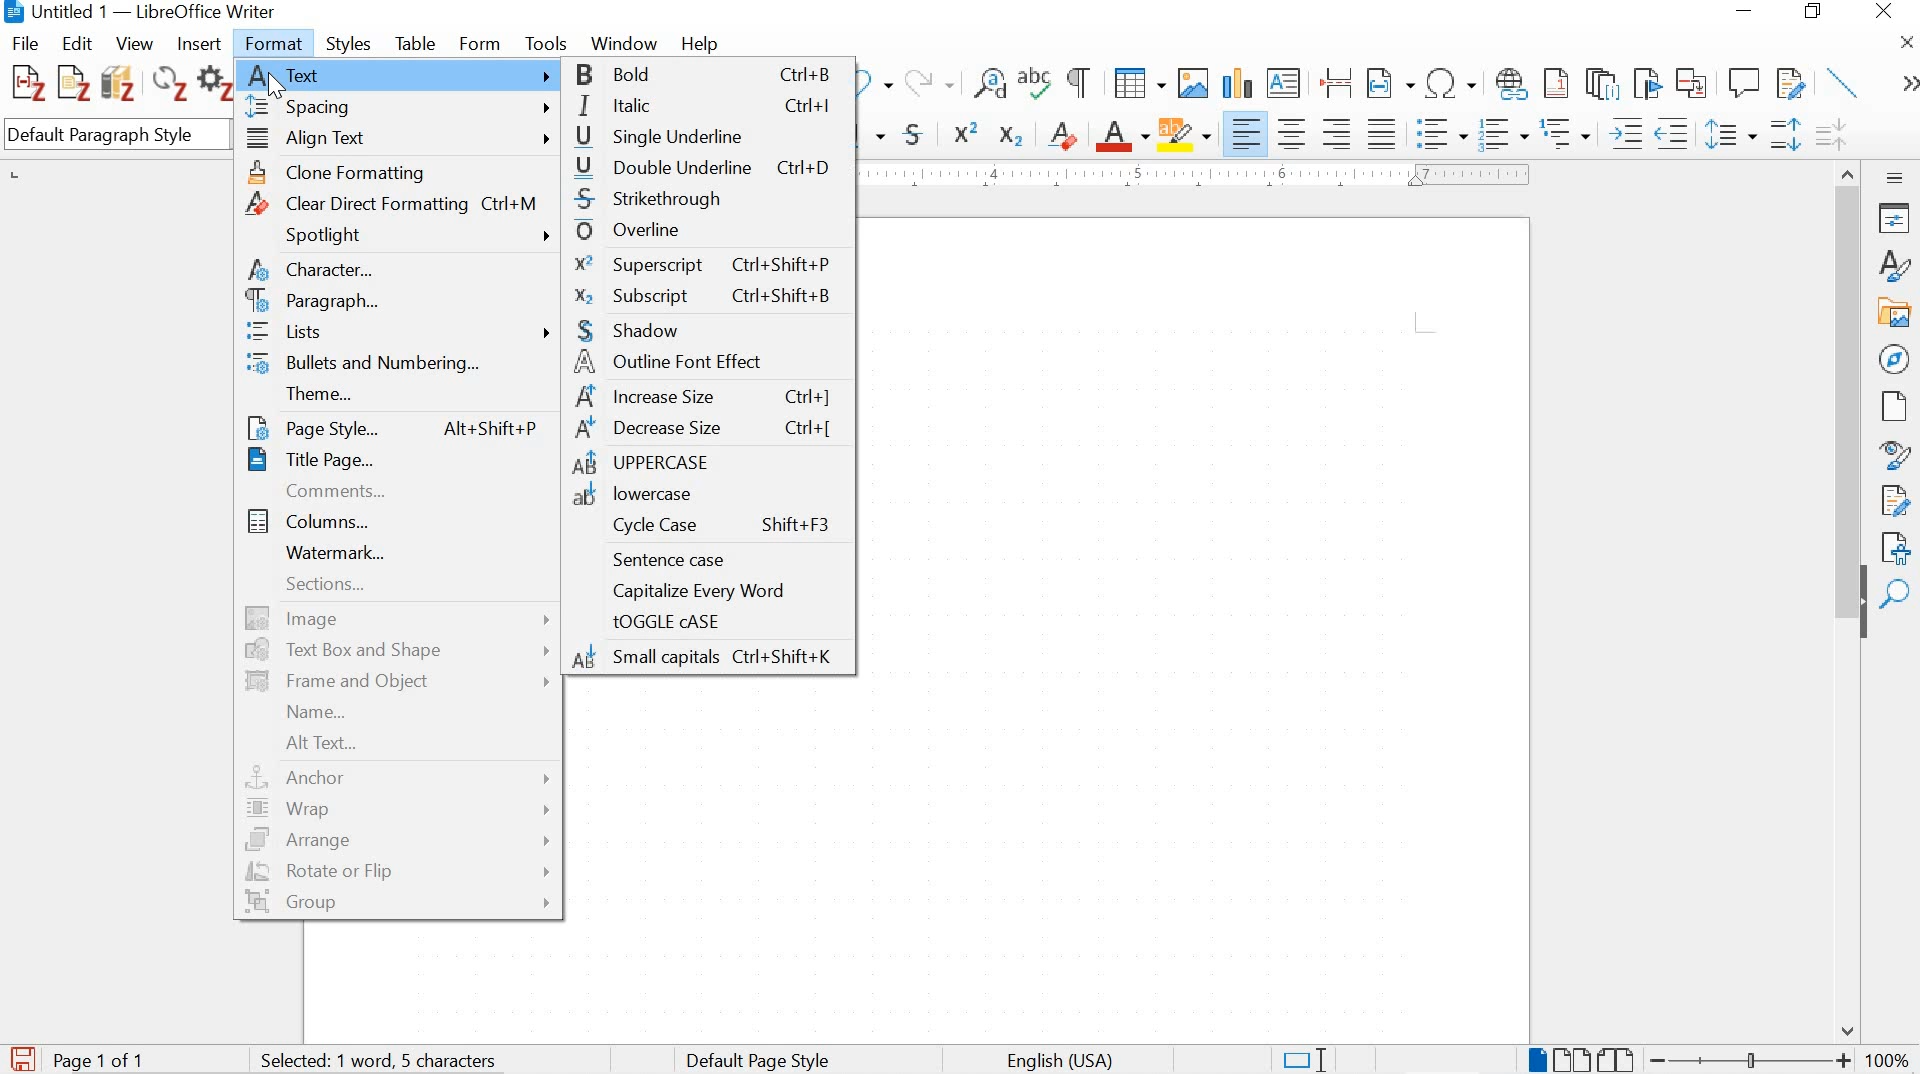 Image resolution: width=1920 pixels, height=1074 pixels. I want to click on zoom slider, so click(1745, 1060).